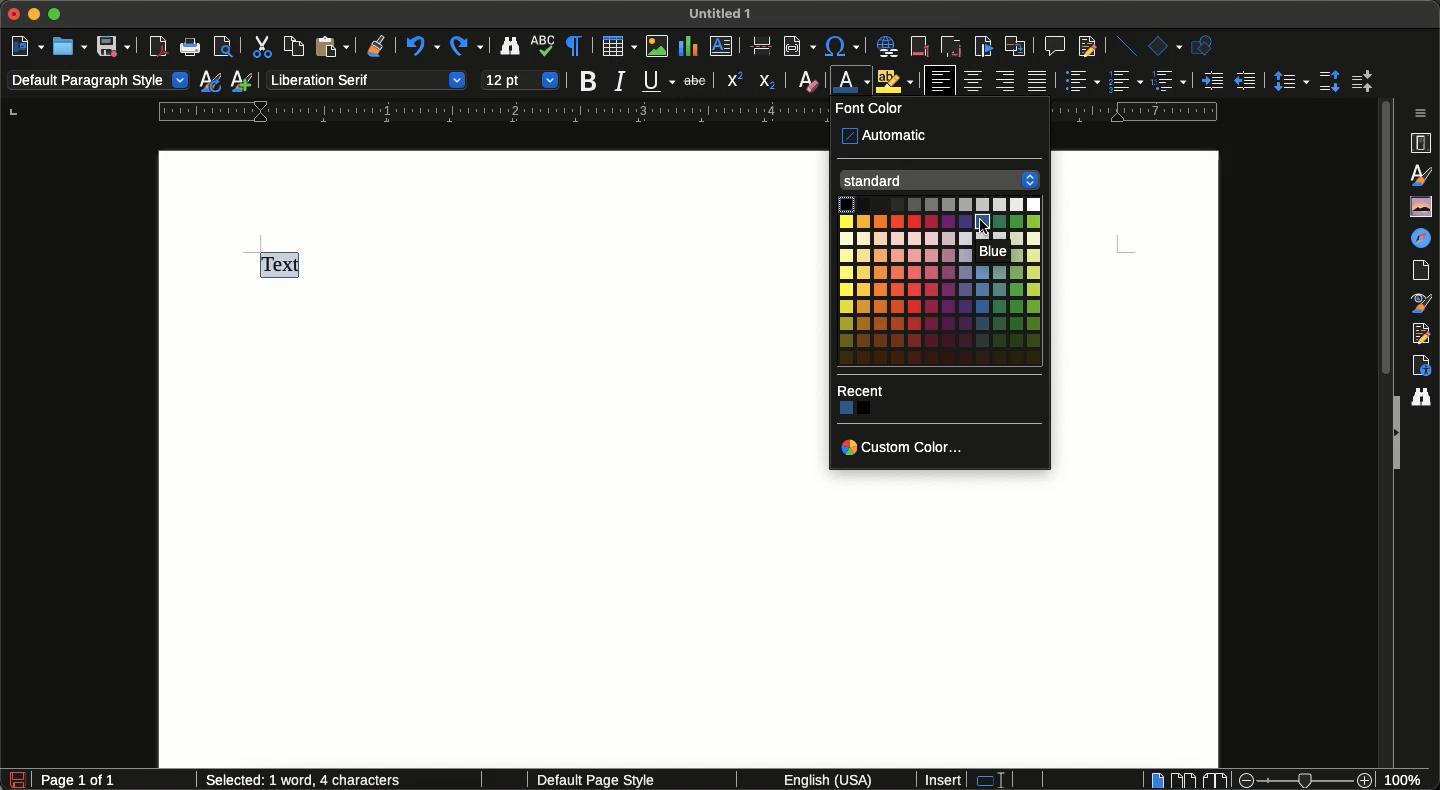 Image resolution: width=1440 pixels, height=790 pixels. I want to click on Show track changes functions, so click(1085, 47).